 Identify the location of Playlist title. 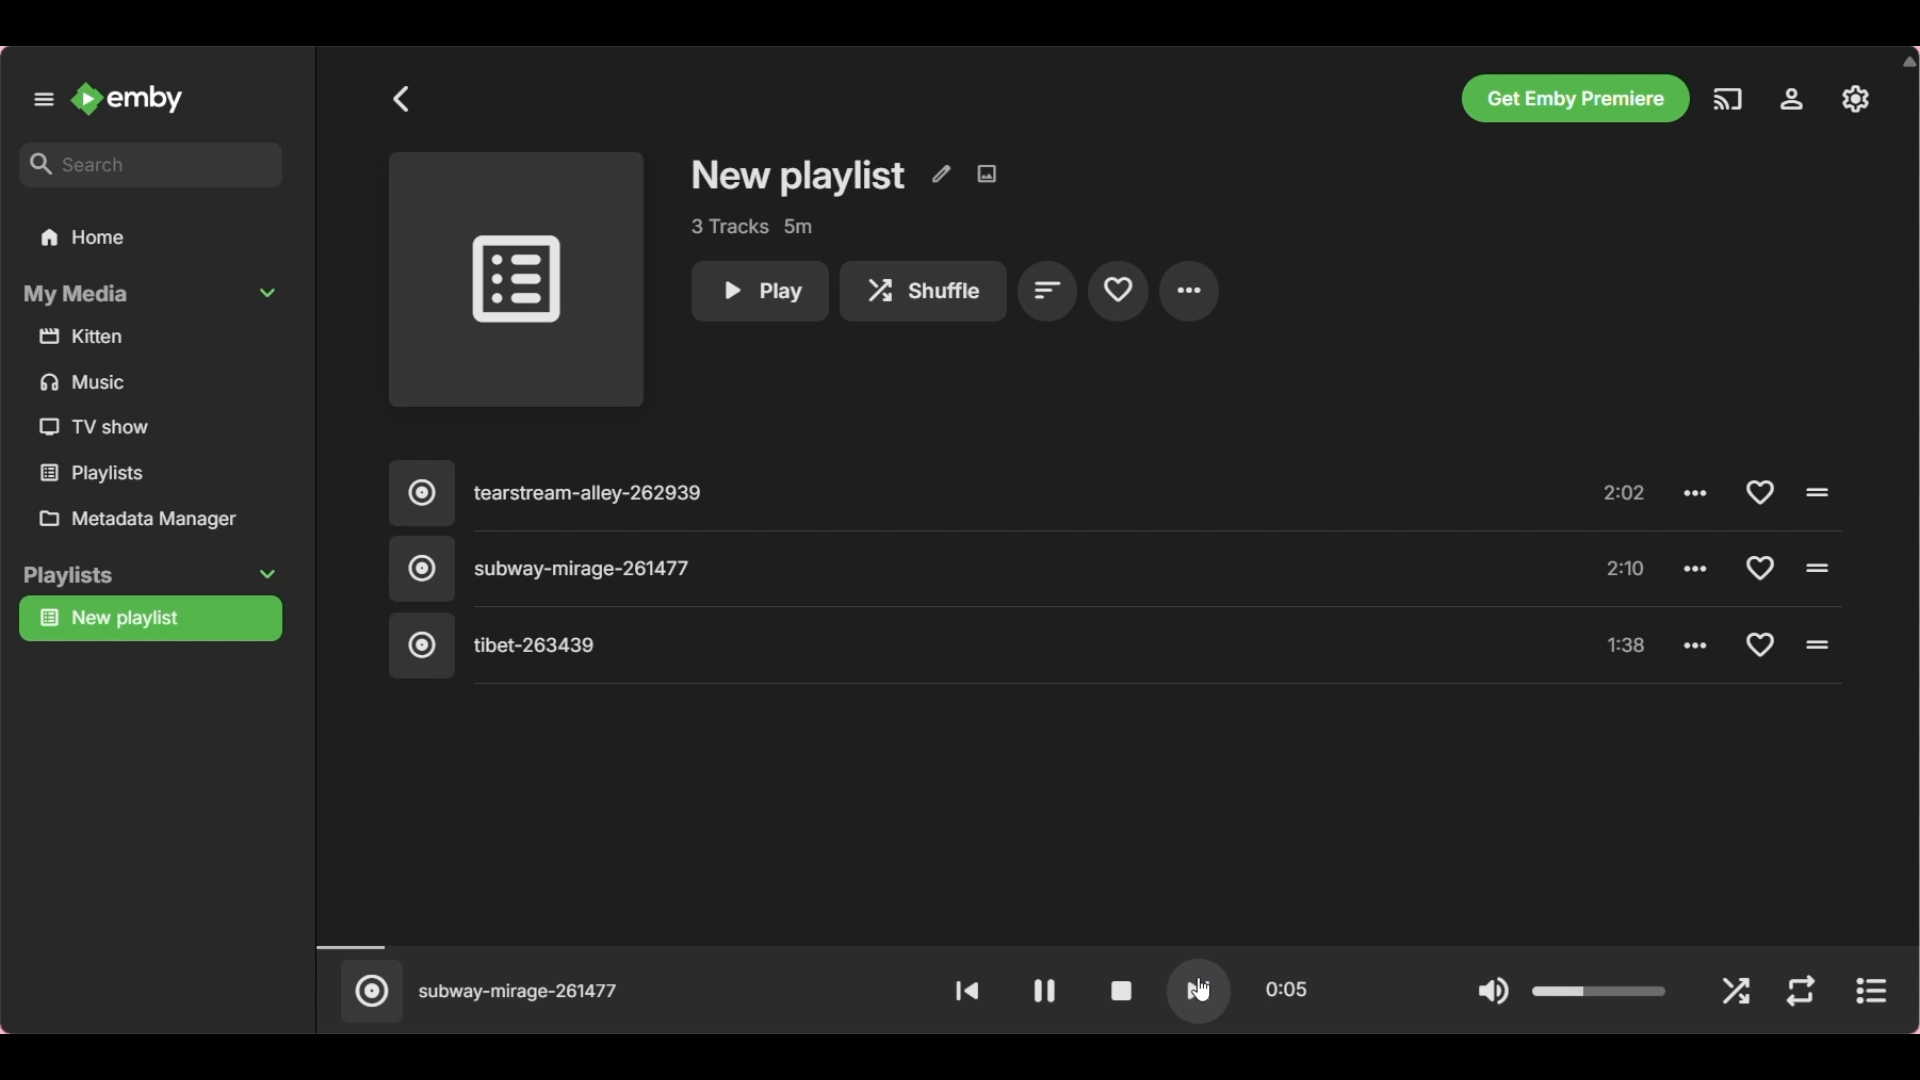
(798, 176).